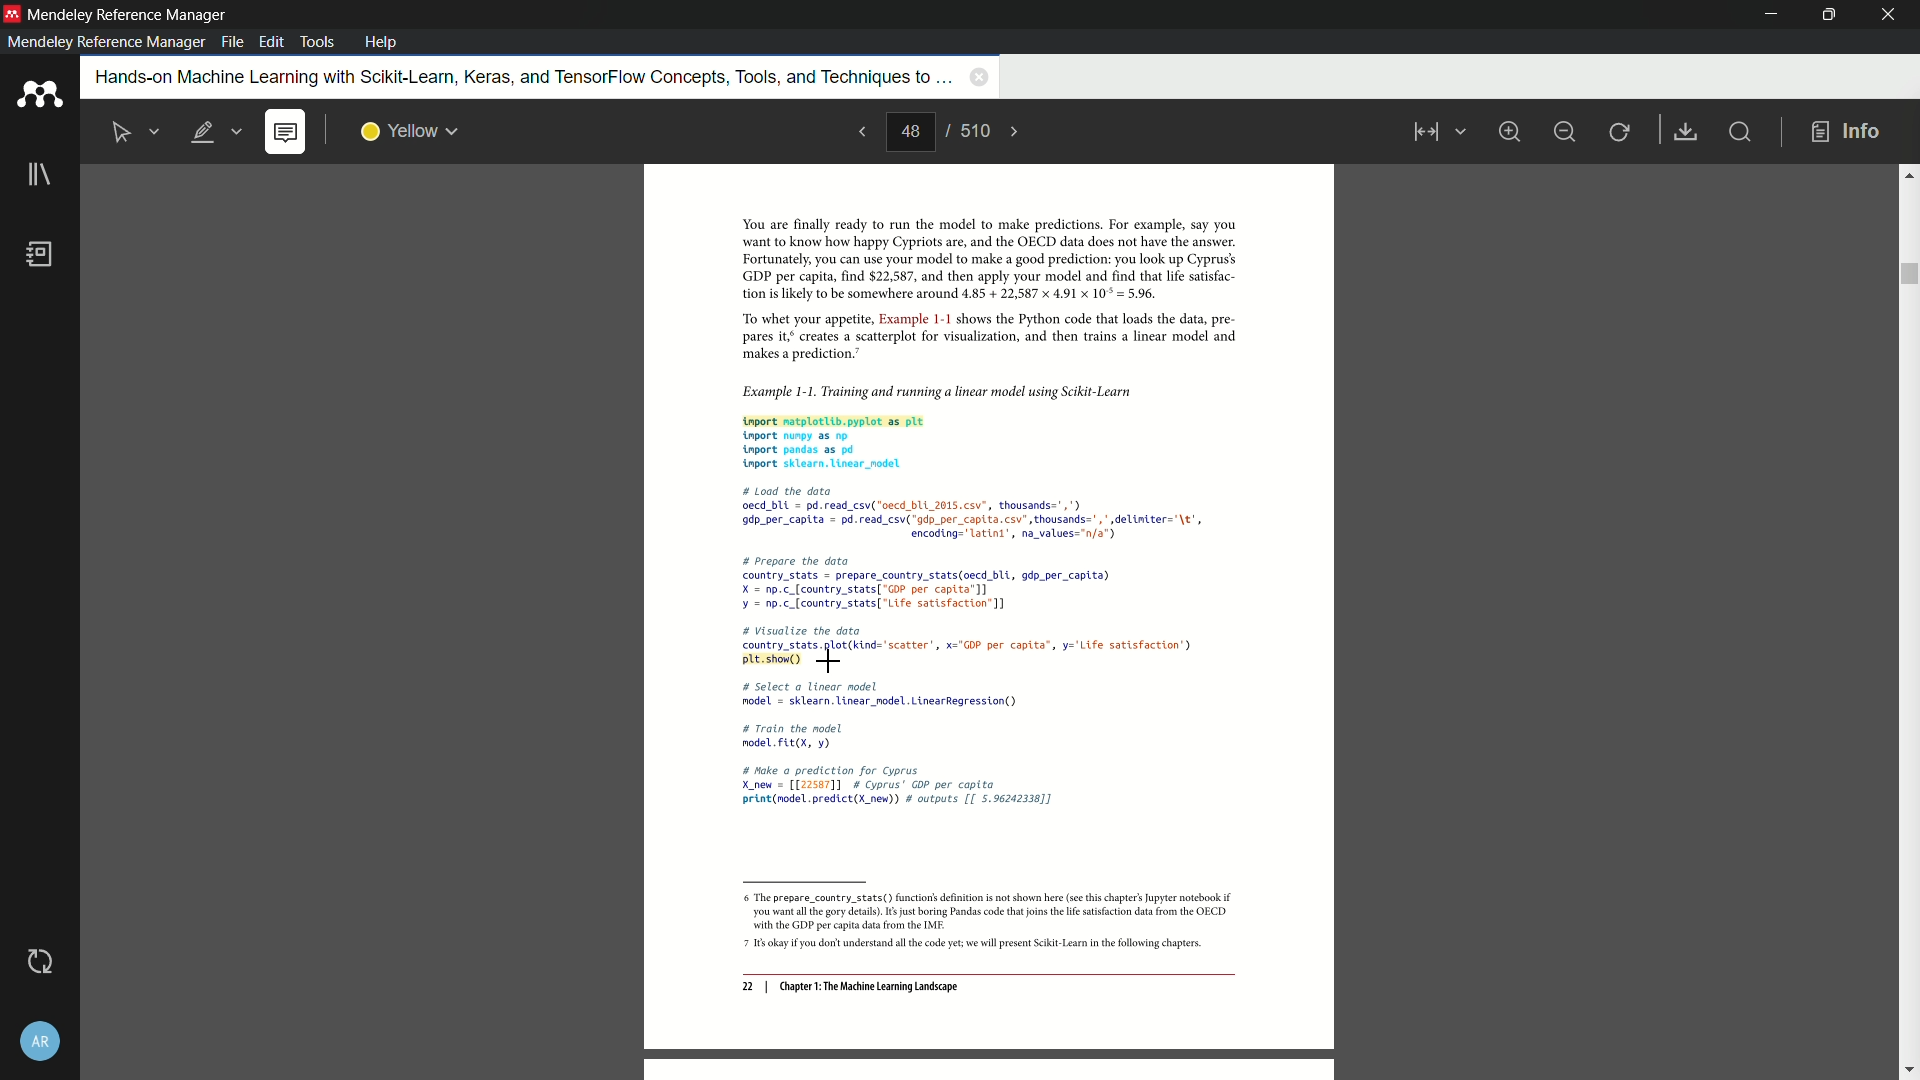 The image size is (1920, 1080). What do you see at coordinates (39, 176) in the screenshot?
I see `library` at bounding box center [39, 176].